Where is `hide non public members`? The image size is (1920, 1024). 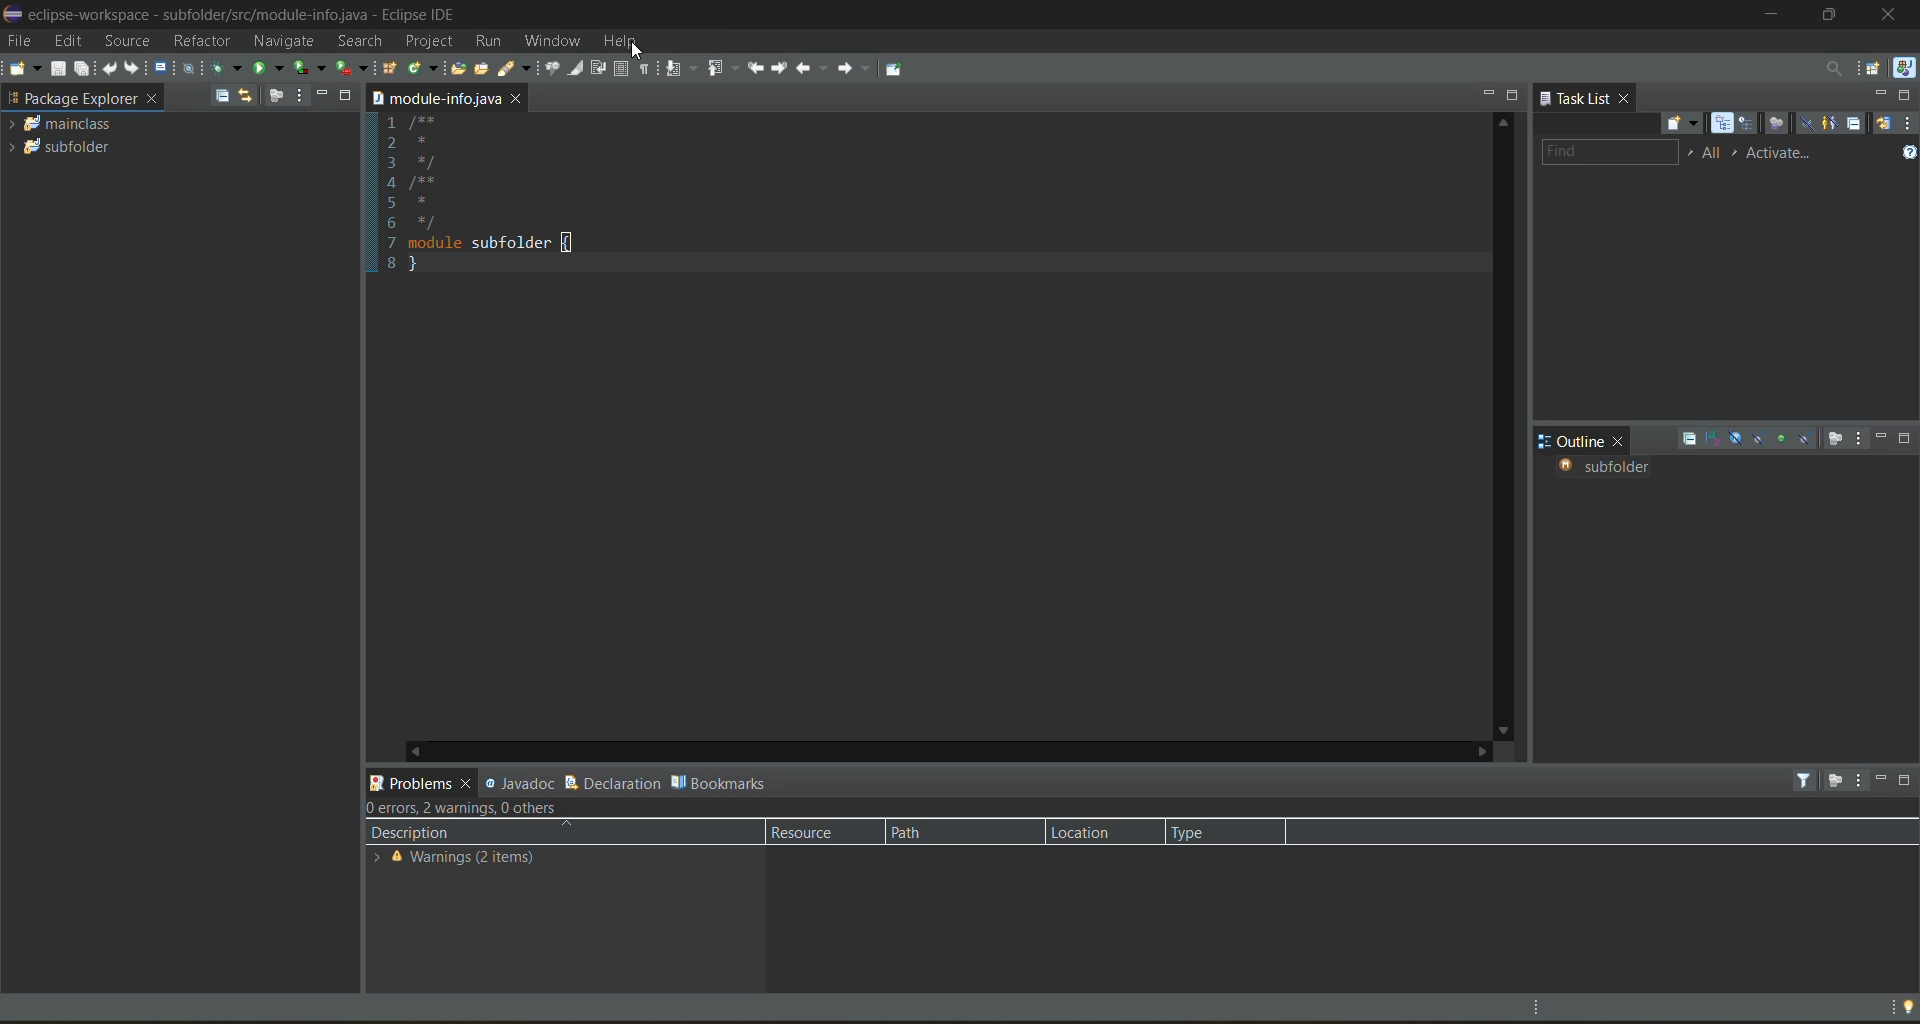
hide non public members is located at coordinates (1783, 439).